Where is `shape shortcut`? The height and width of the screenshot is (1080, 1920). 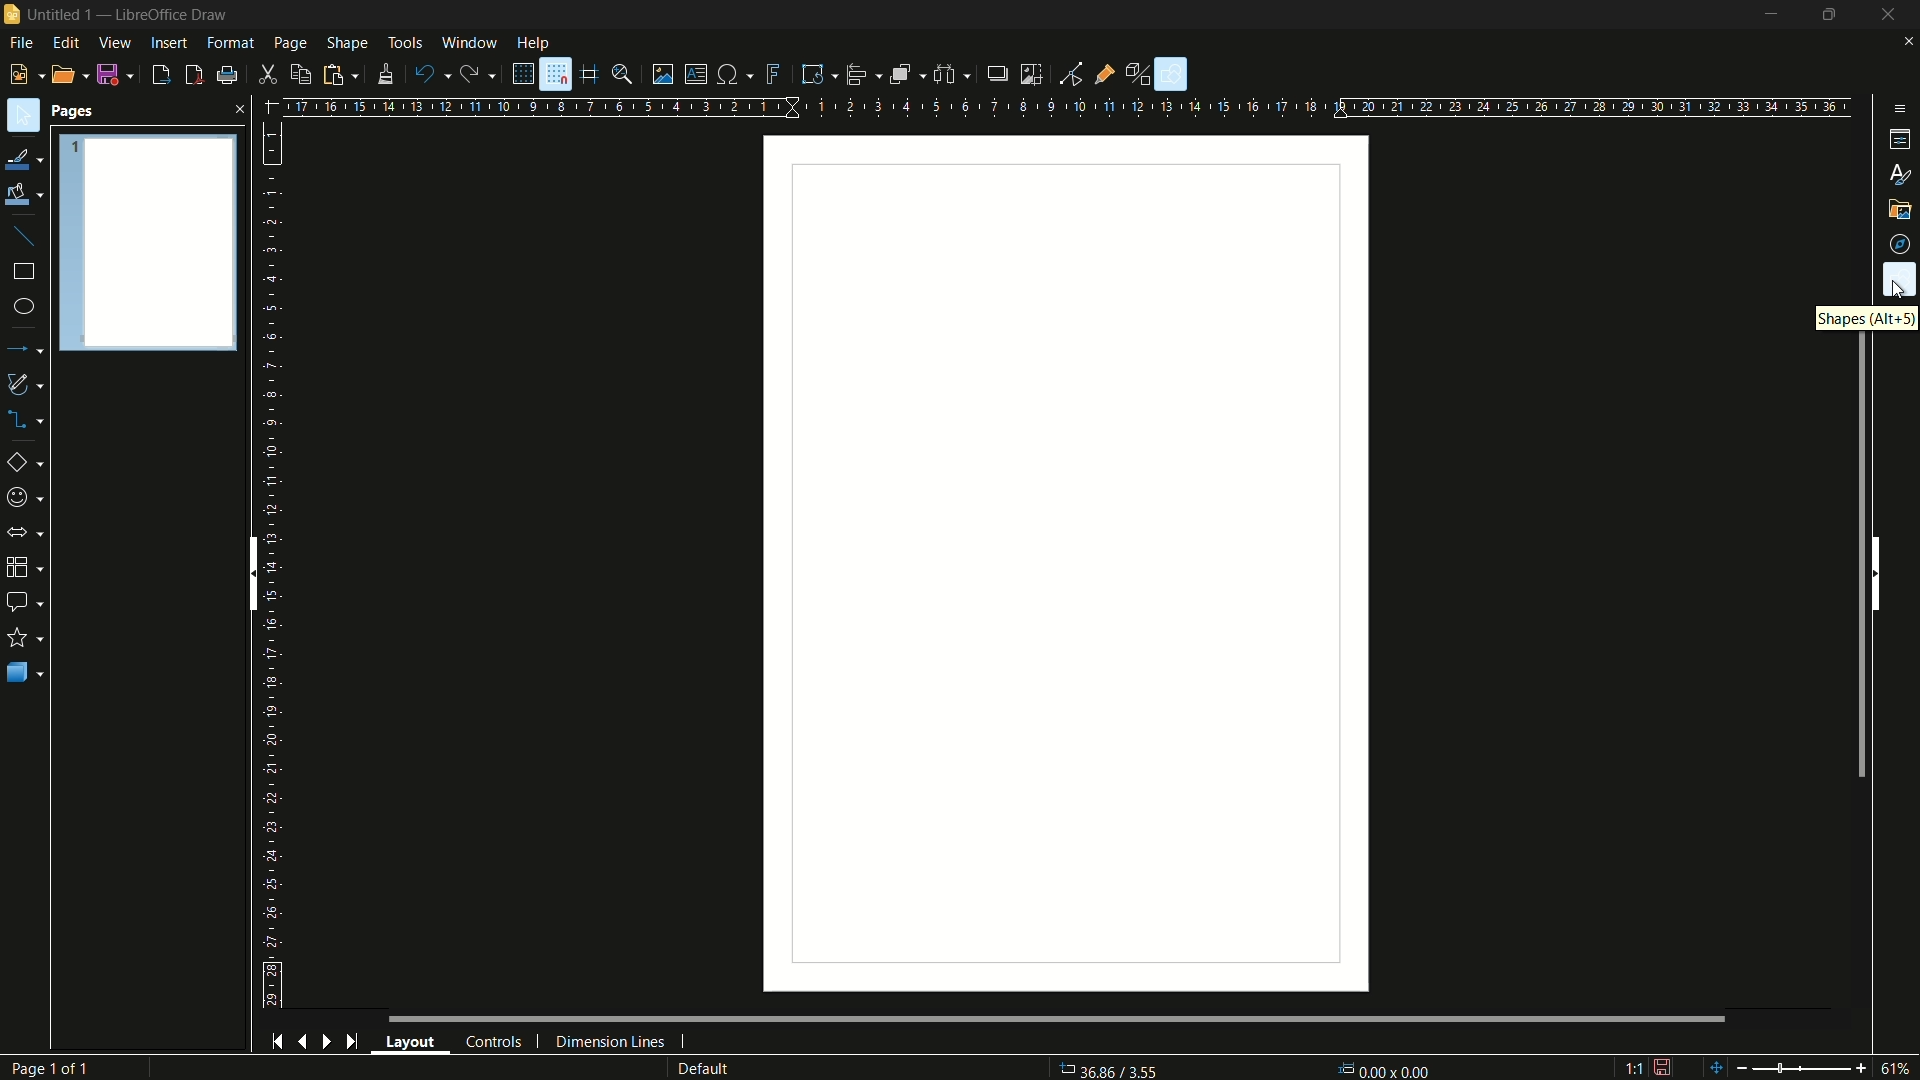
shape shortcut is located at coordinates (1869, 318).